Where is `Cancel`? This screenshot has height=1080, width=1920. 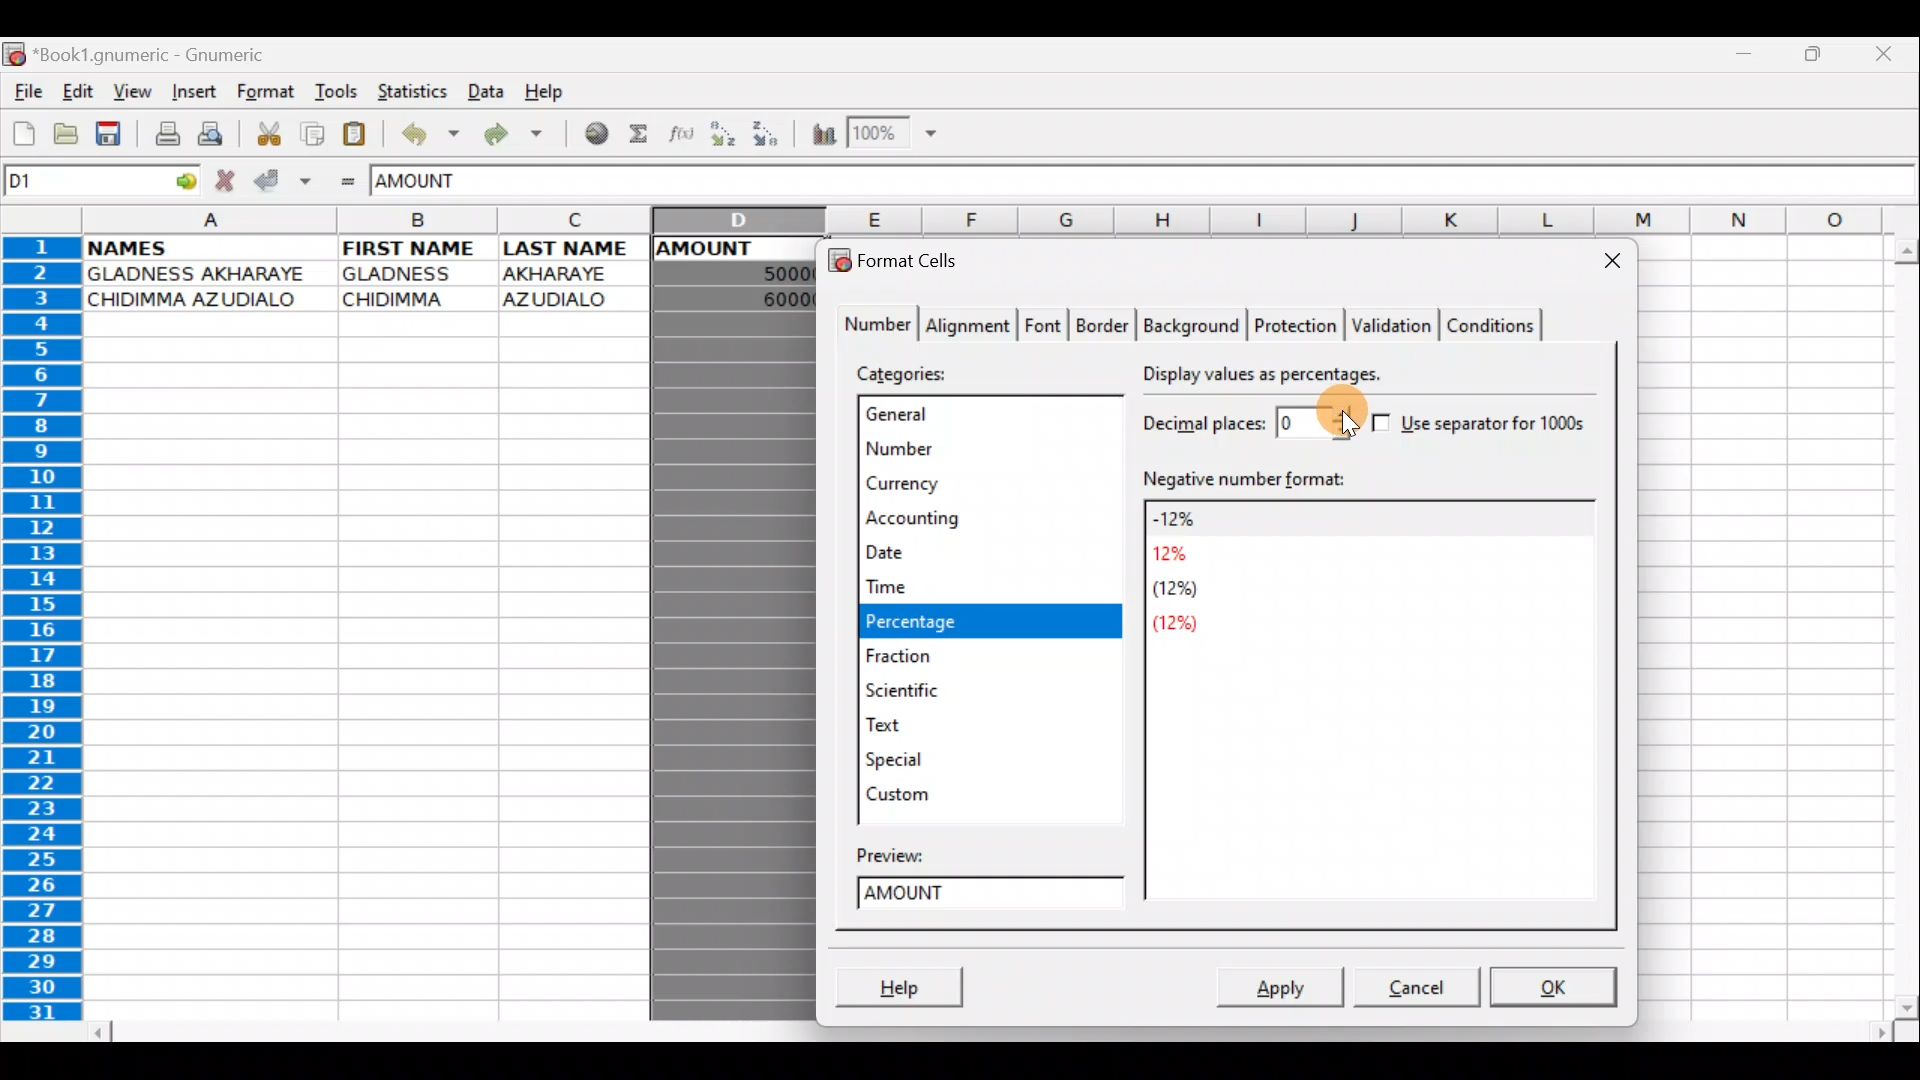
Cancel is located at coordinates (1408, 991).